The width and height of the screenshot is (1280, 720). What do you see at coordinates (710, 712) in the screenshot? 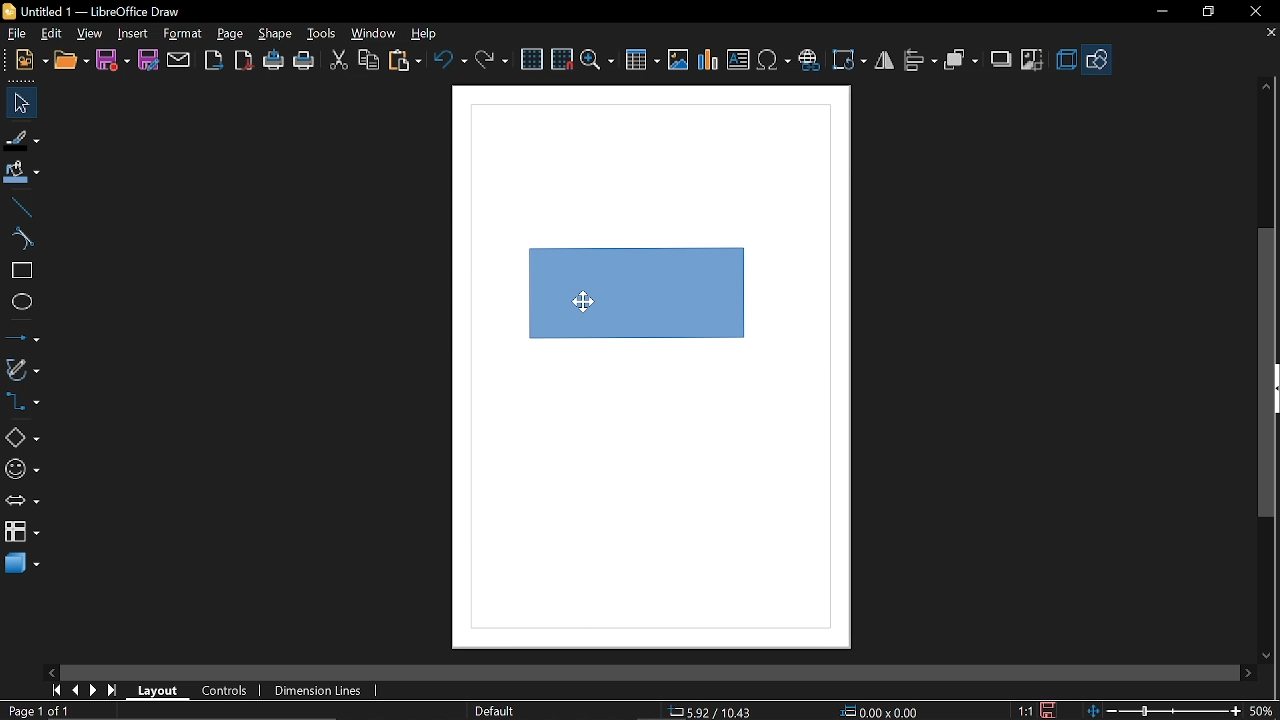
I see `5.92/10.43` at bounding box center [710, 712].